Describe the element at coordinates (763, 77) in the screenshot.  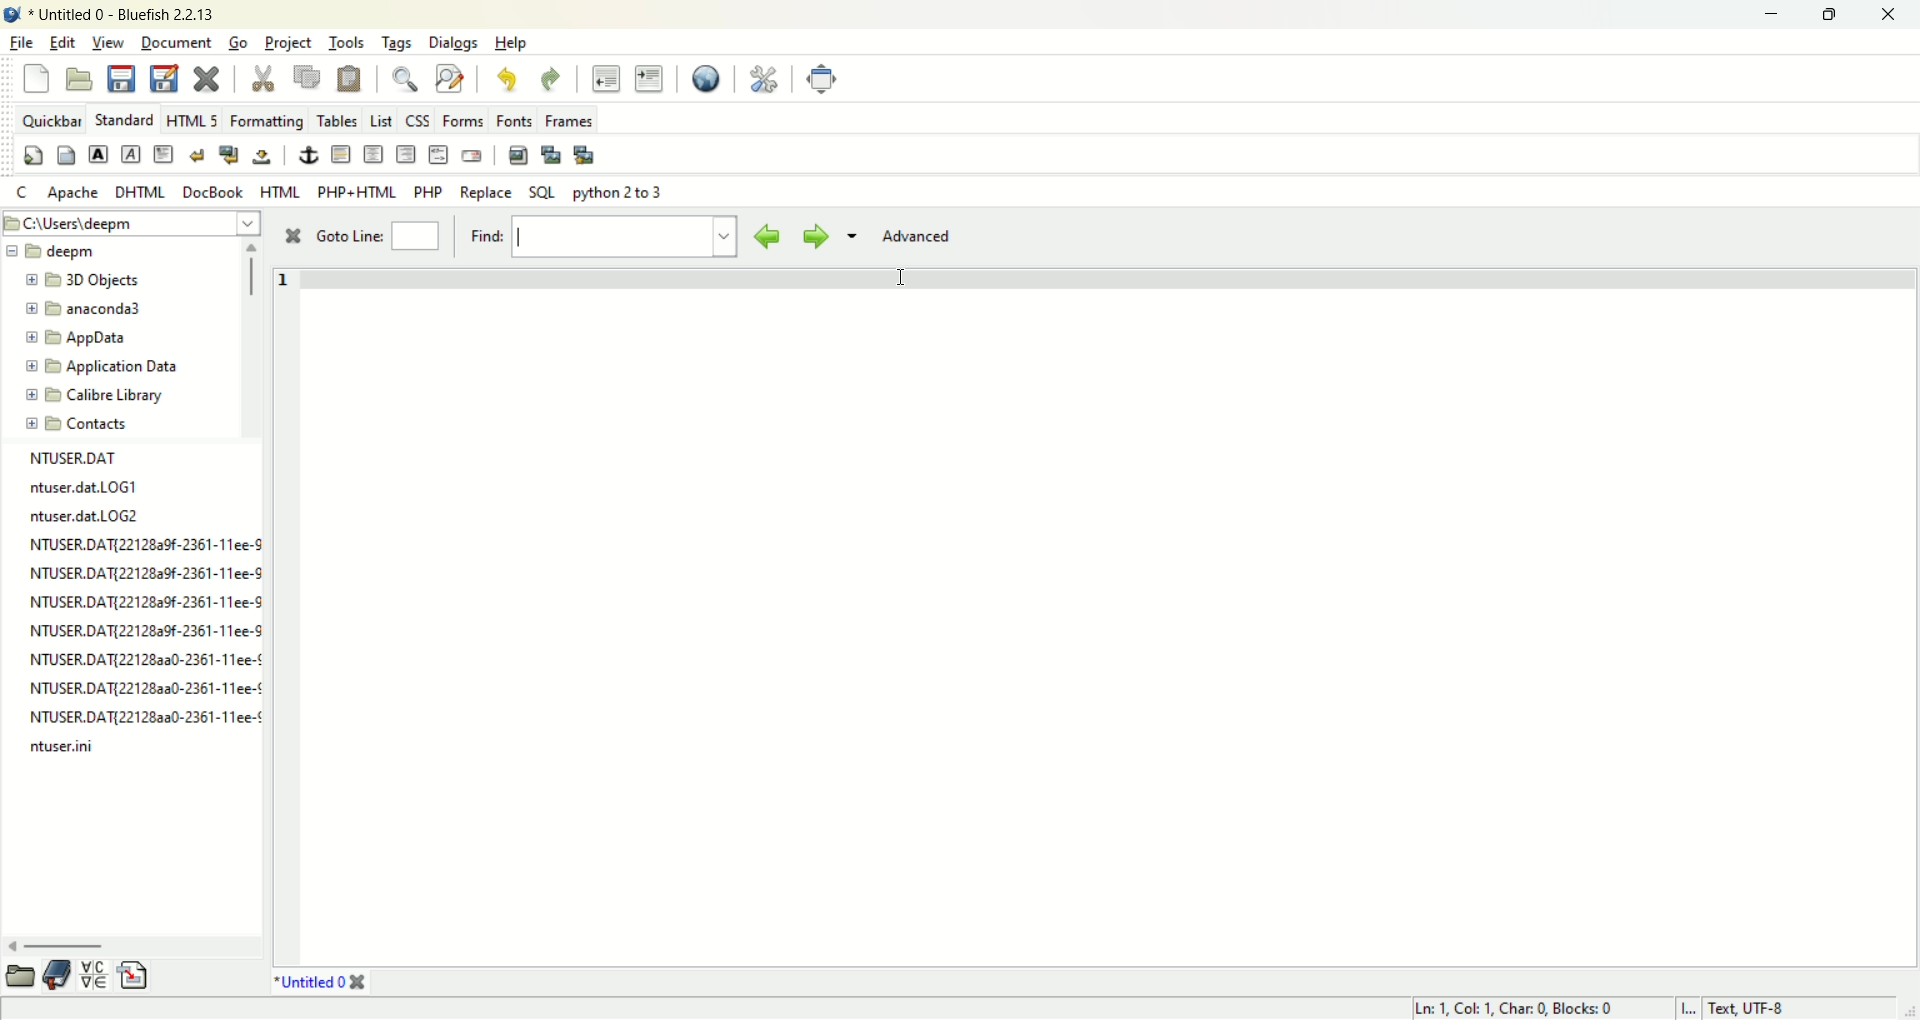
I see `edit preferences` at that location.